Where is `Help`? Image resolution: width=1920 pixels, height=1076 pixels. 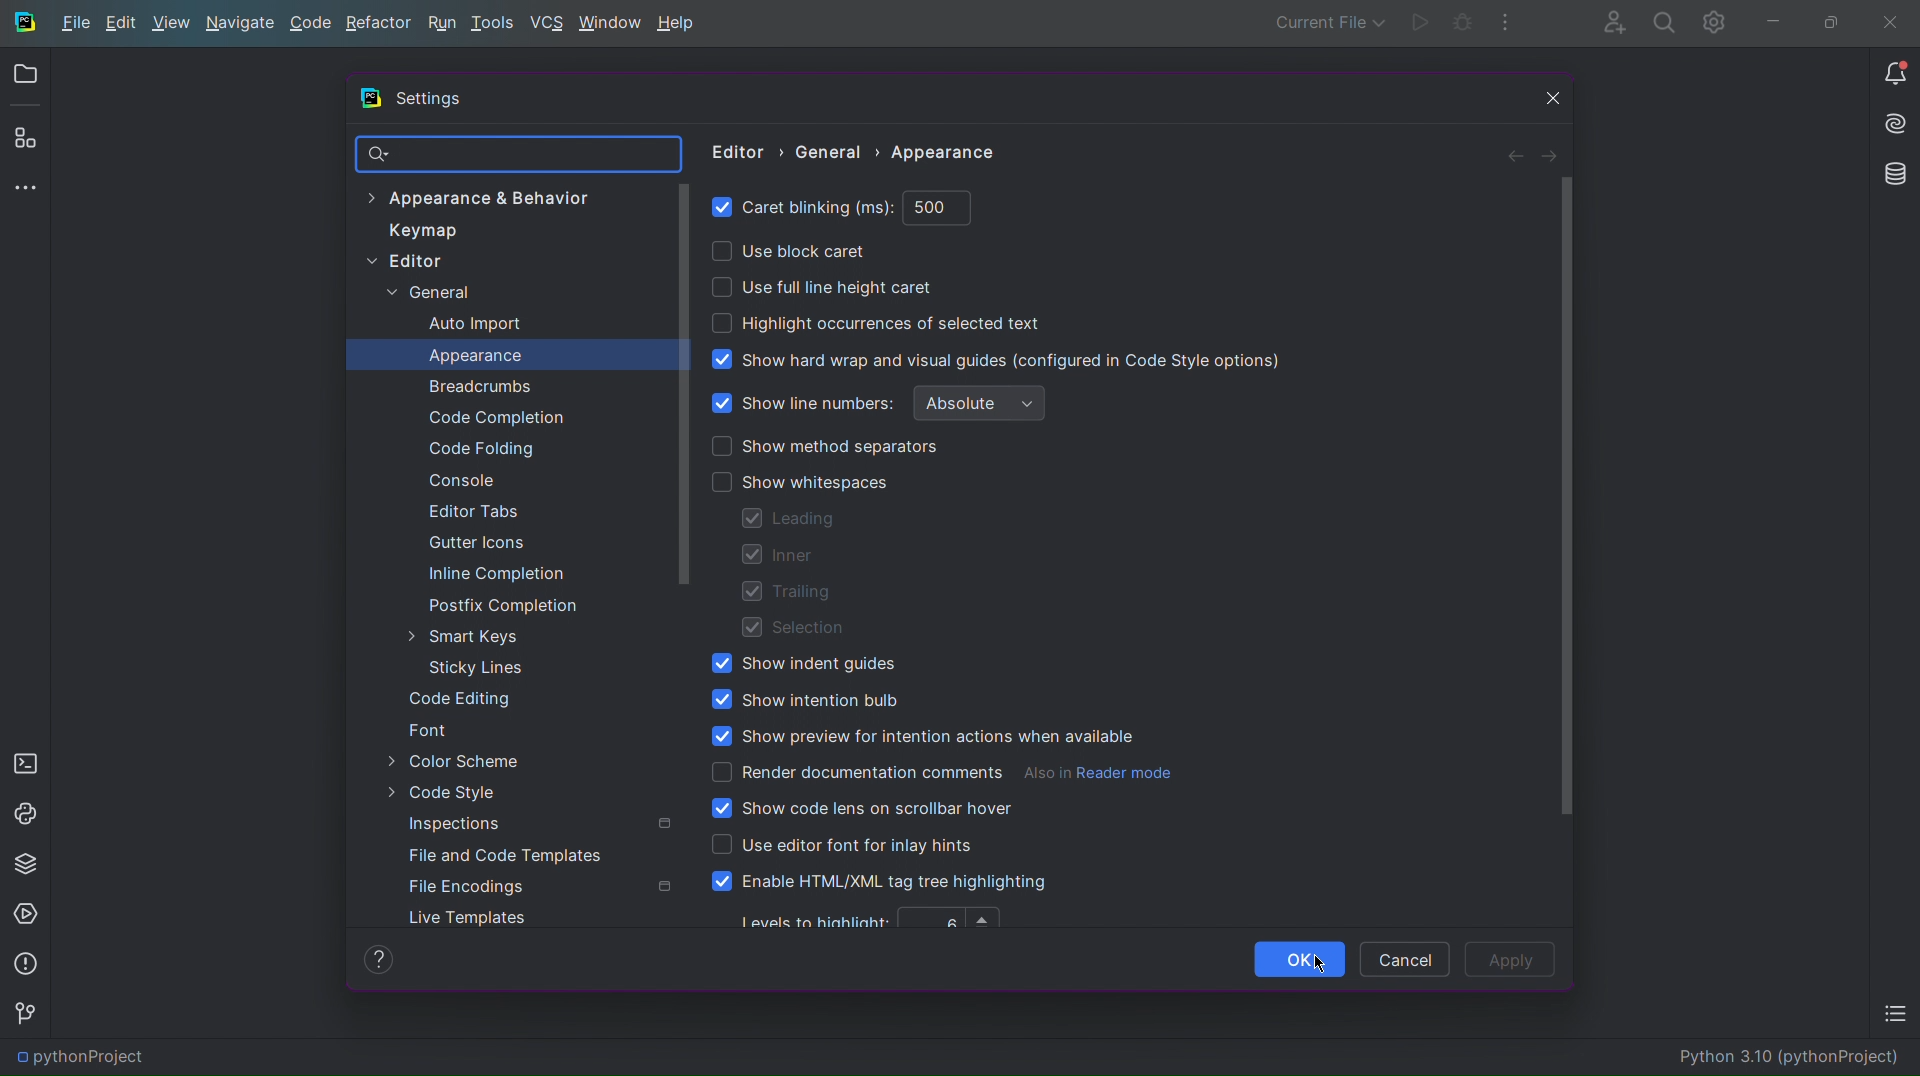 Help is located at coordinates (680, 22).